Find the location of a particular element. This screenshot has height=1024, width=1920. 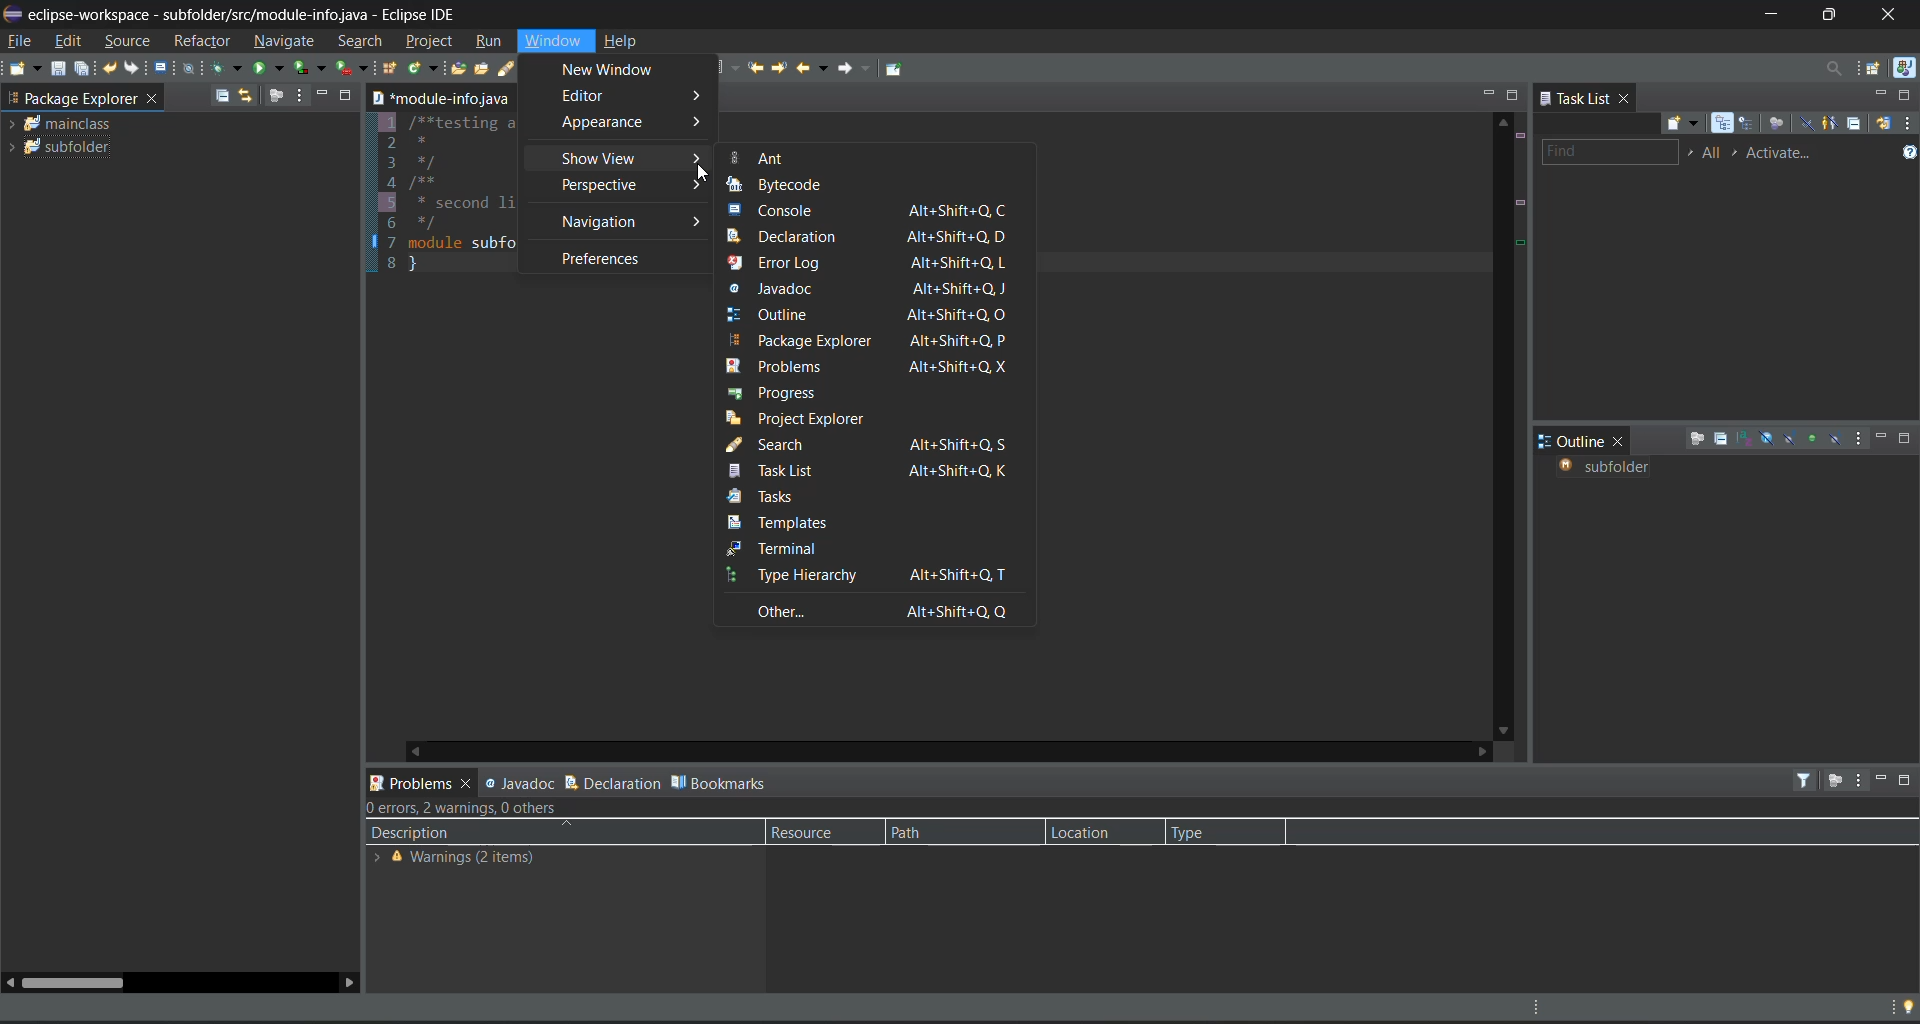

next edit location is located at coordinates (783, 70).